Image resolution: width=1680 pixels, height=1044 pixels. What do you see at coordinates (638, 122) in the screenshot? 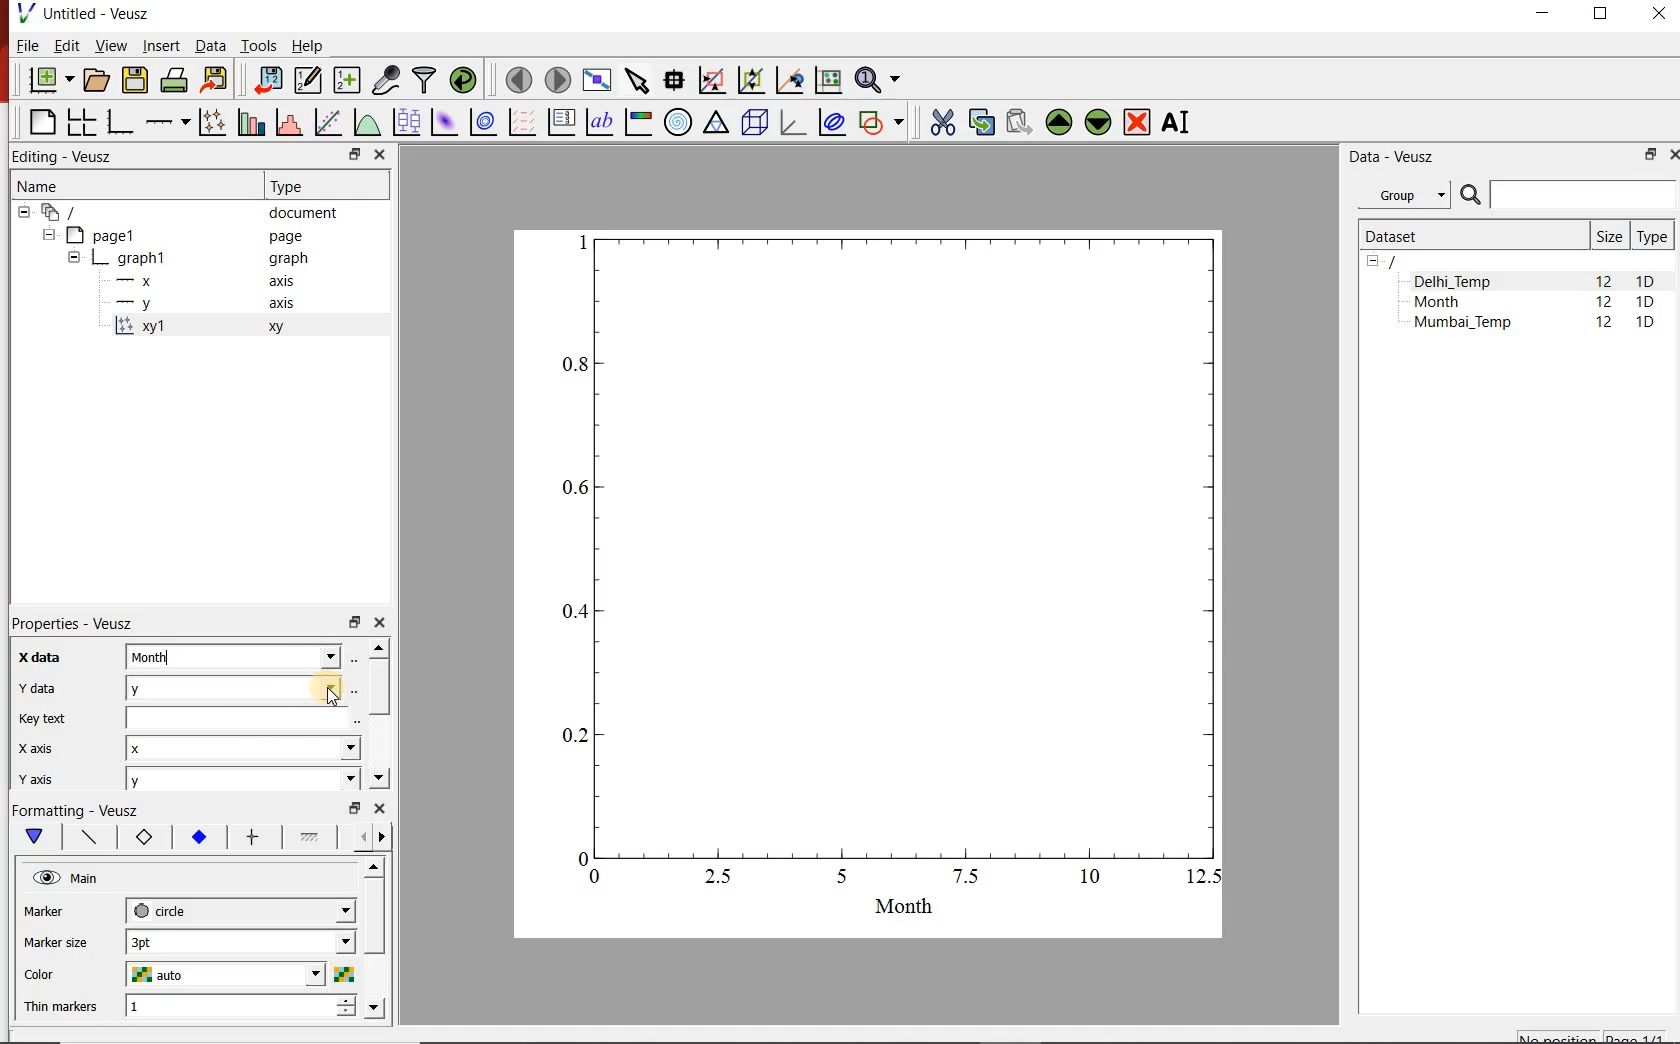
I see `image color bar` at bounding box center [638, 122].